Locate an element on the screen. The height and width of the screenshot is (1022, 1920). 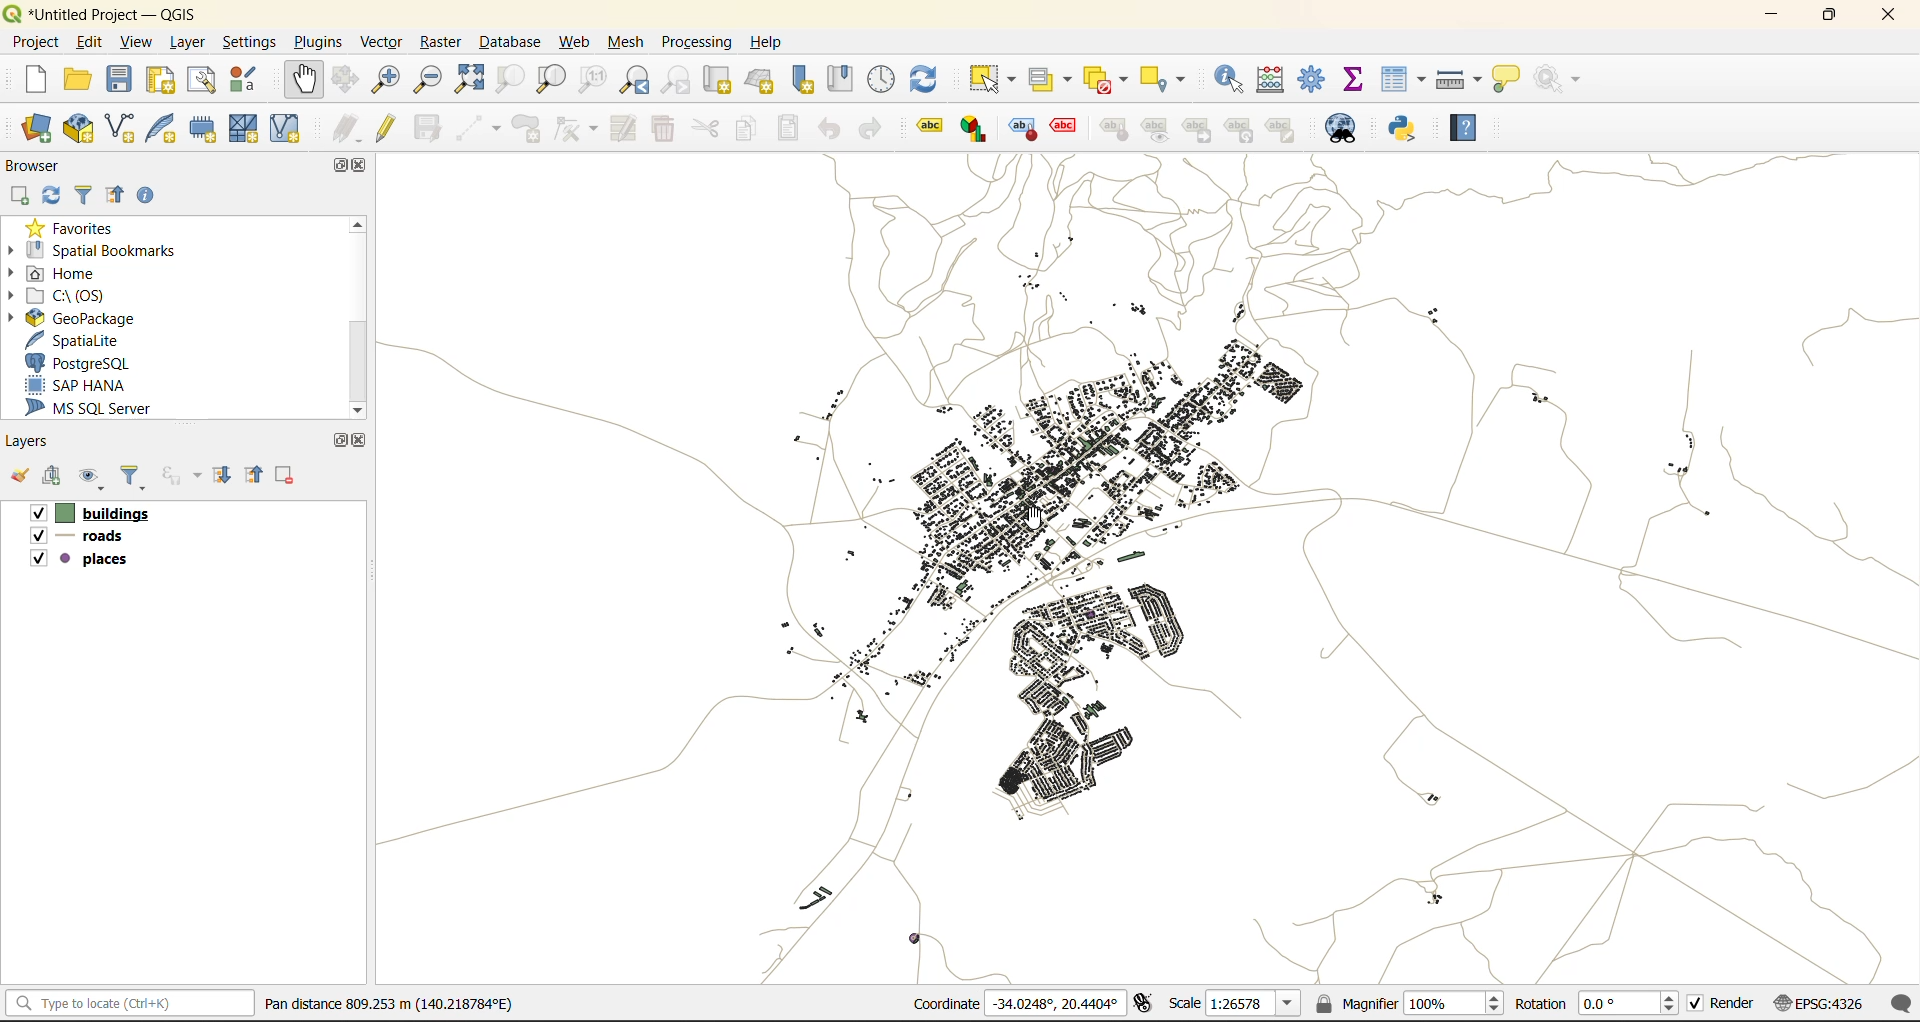
python is located at coordinates (1405, 129).